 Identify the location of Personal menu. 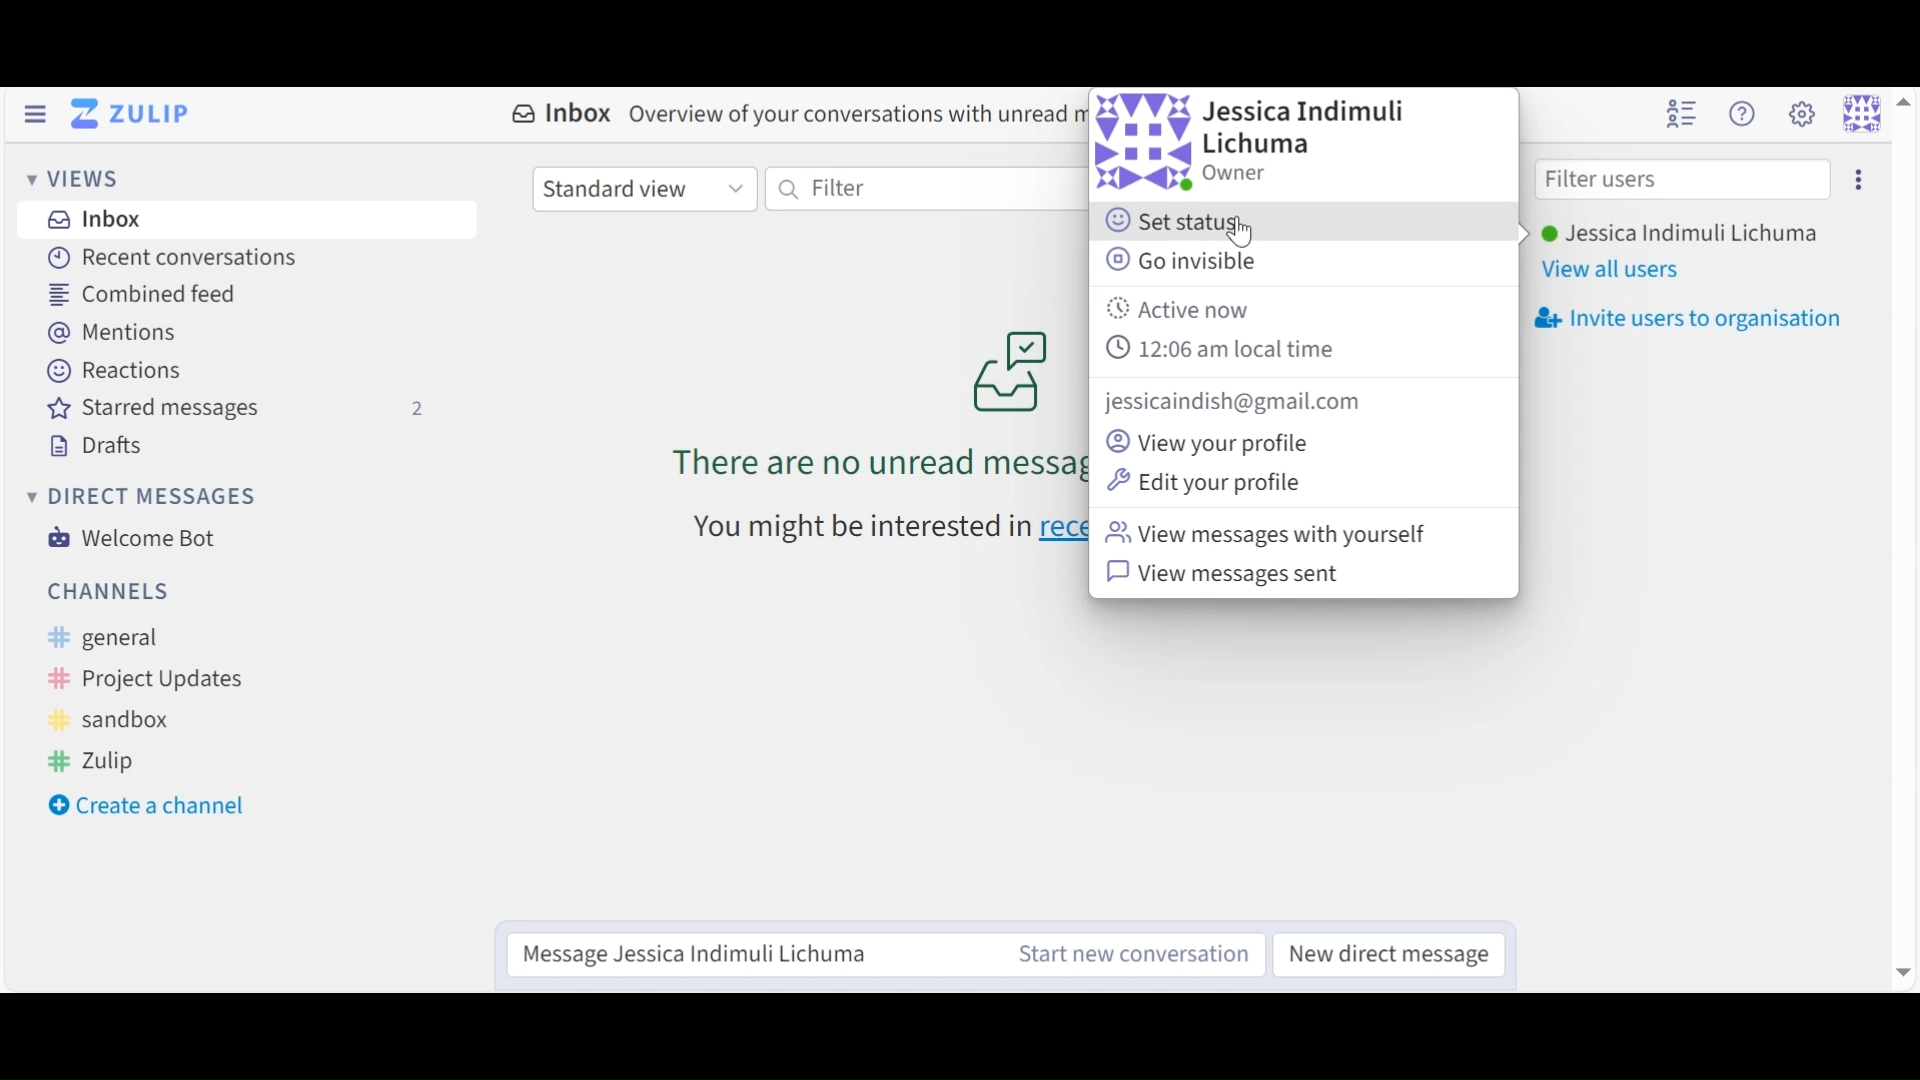
(1862, 113).